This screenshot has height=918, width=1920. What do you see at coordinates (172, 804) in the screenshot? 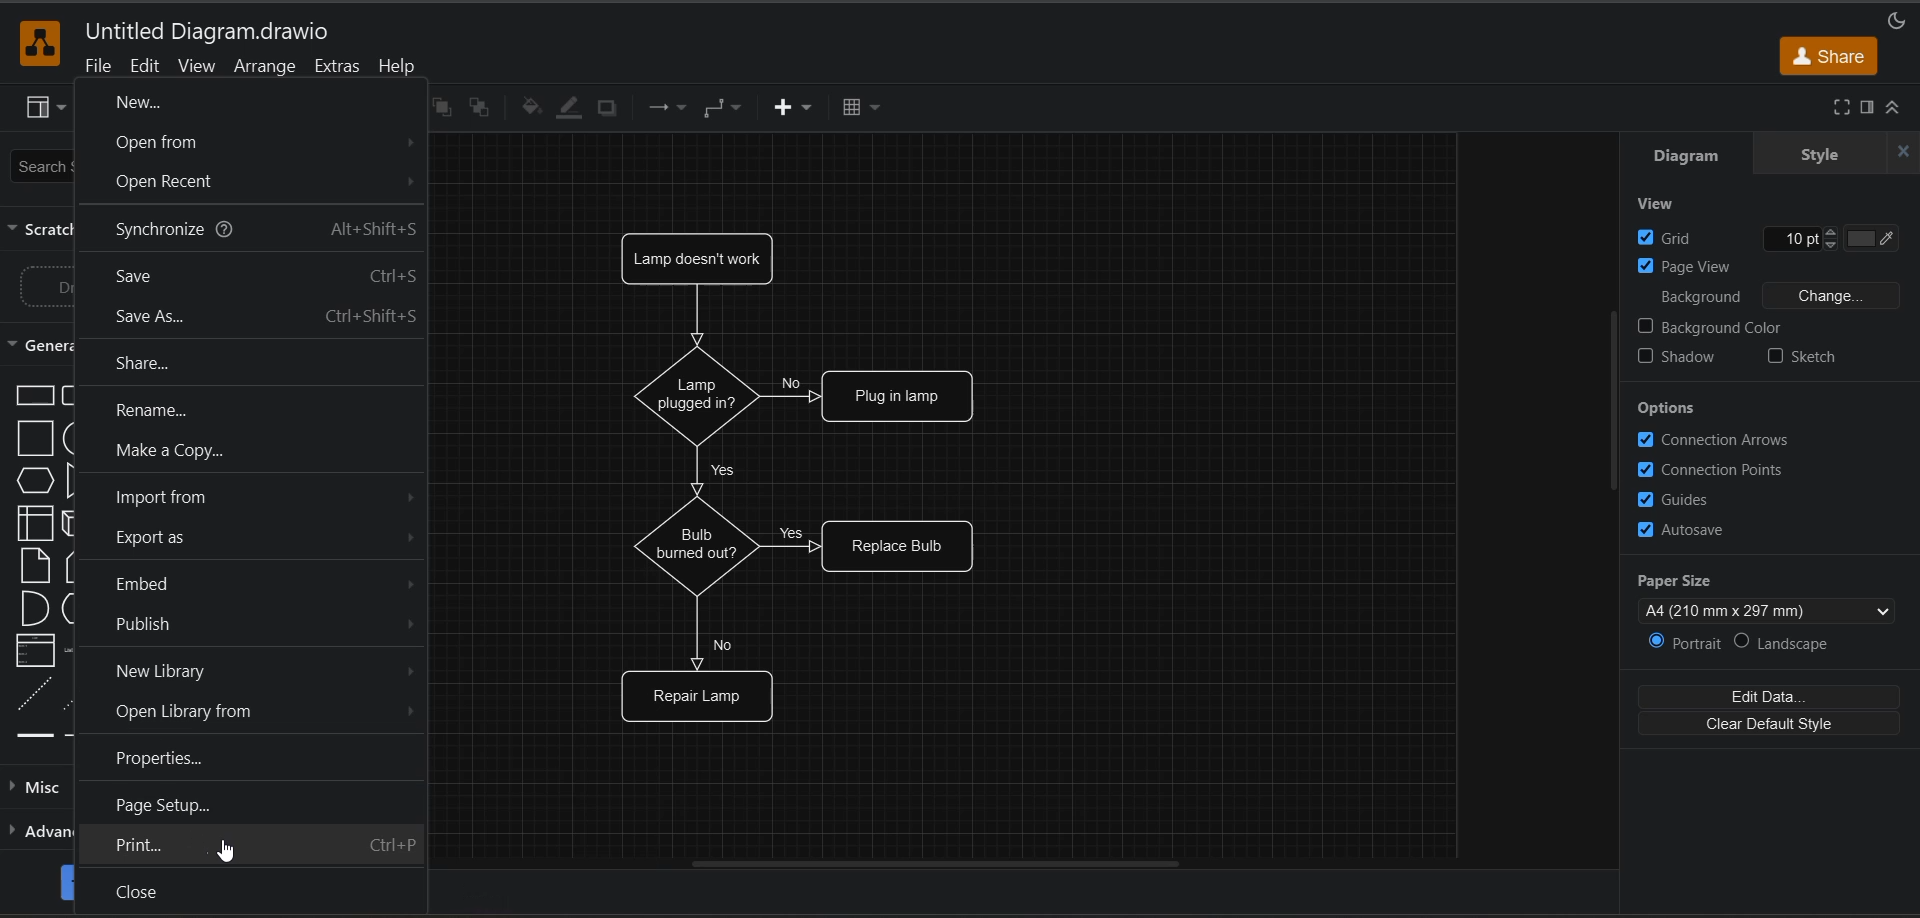
I see `page setup` at bounding box center [172, 804].